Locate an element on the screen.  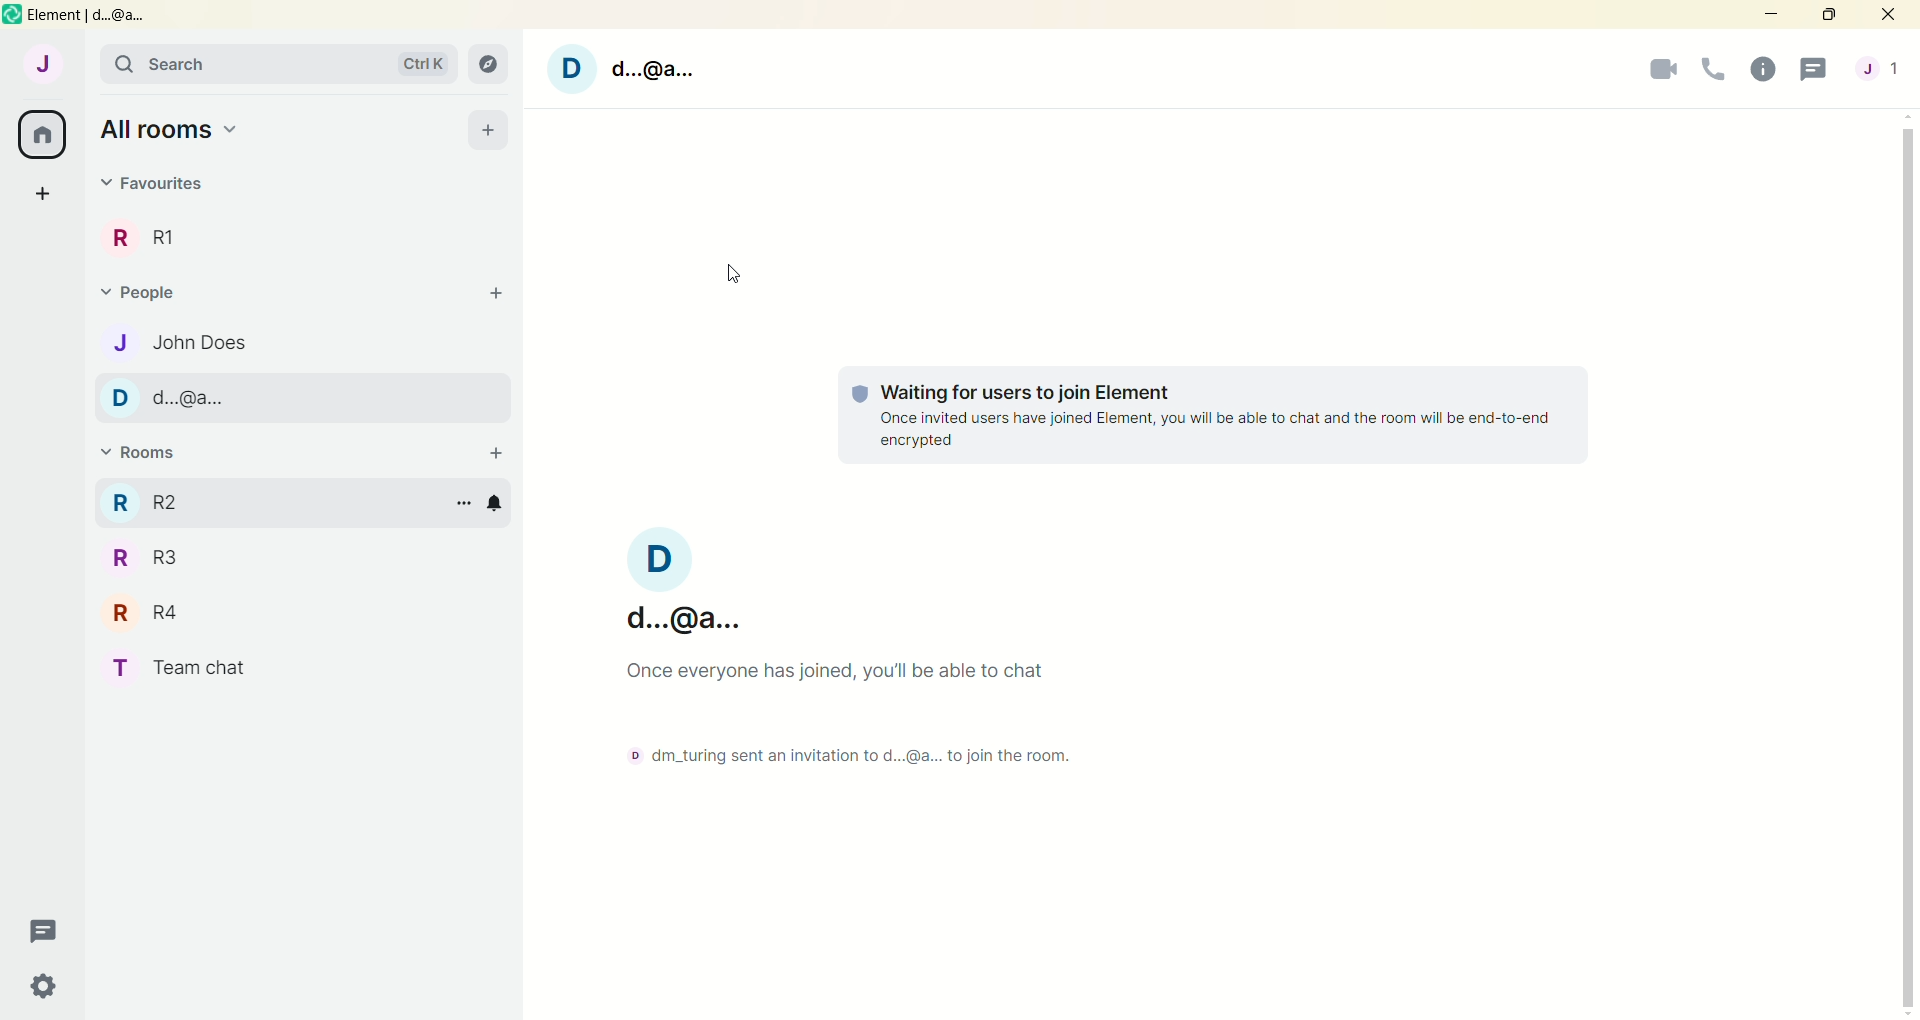
People is located at coordinates (164, 294).